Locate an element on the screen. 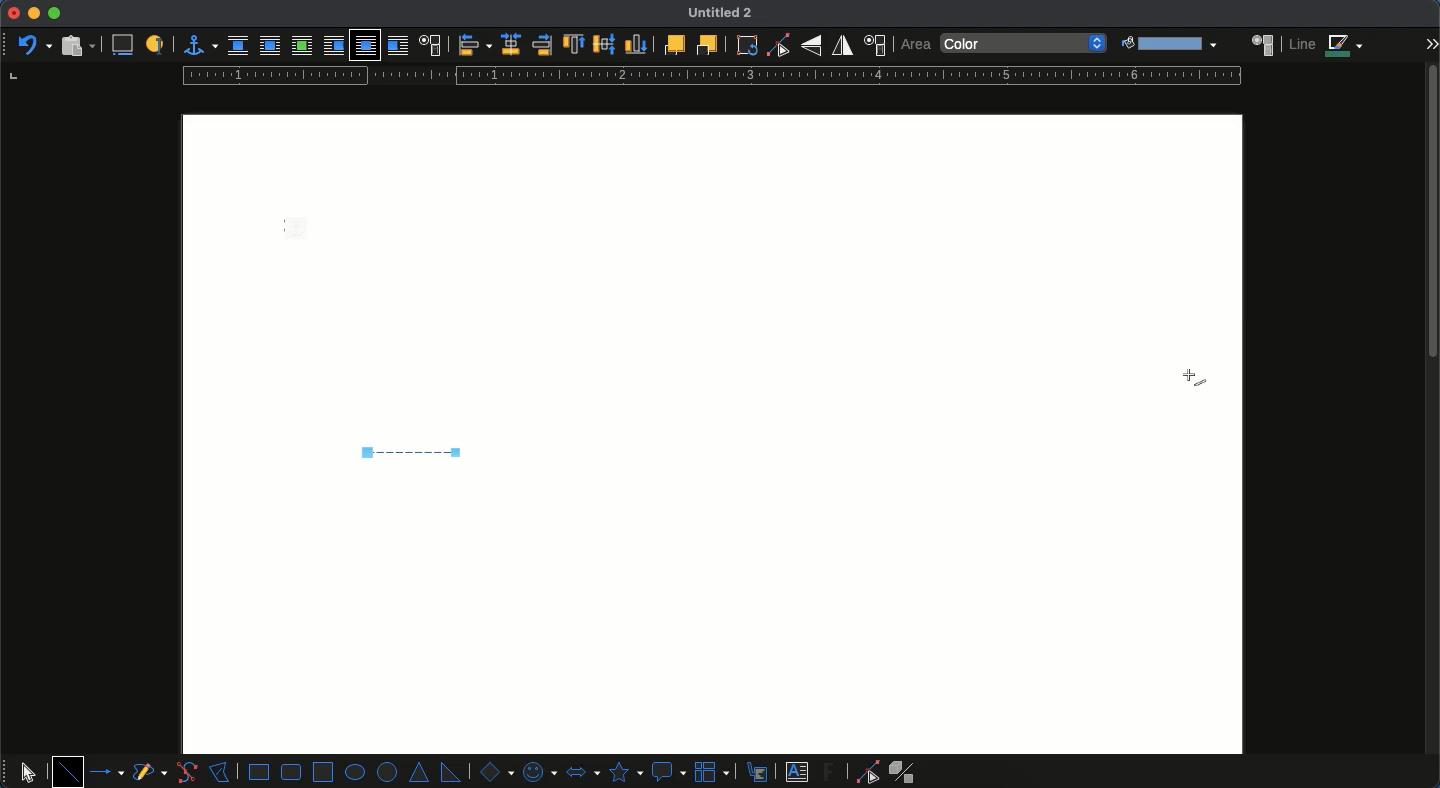 Image resolution: width=1440 pixels, height=788 pixels. rectangle is located at coordinates (259, 772).